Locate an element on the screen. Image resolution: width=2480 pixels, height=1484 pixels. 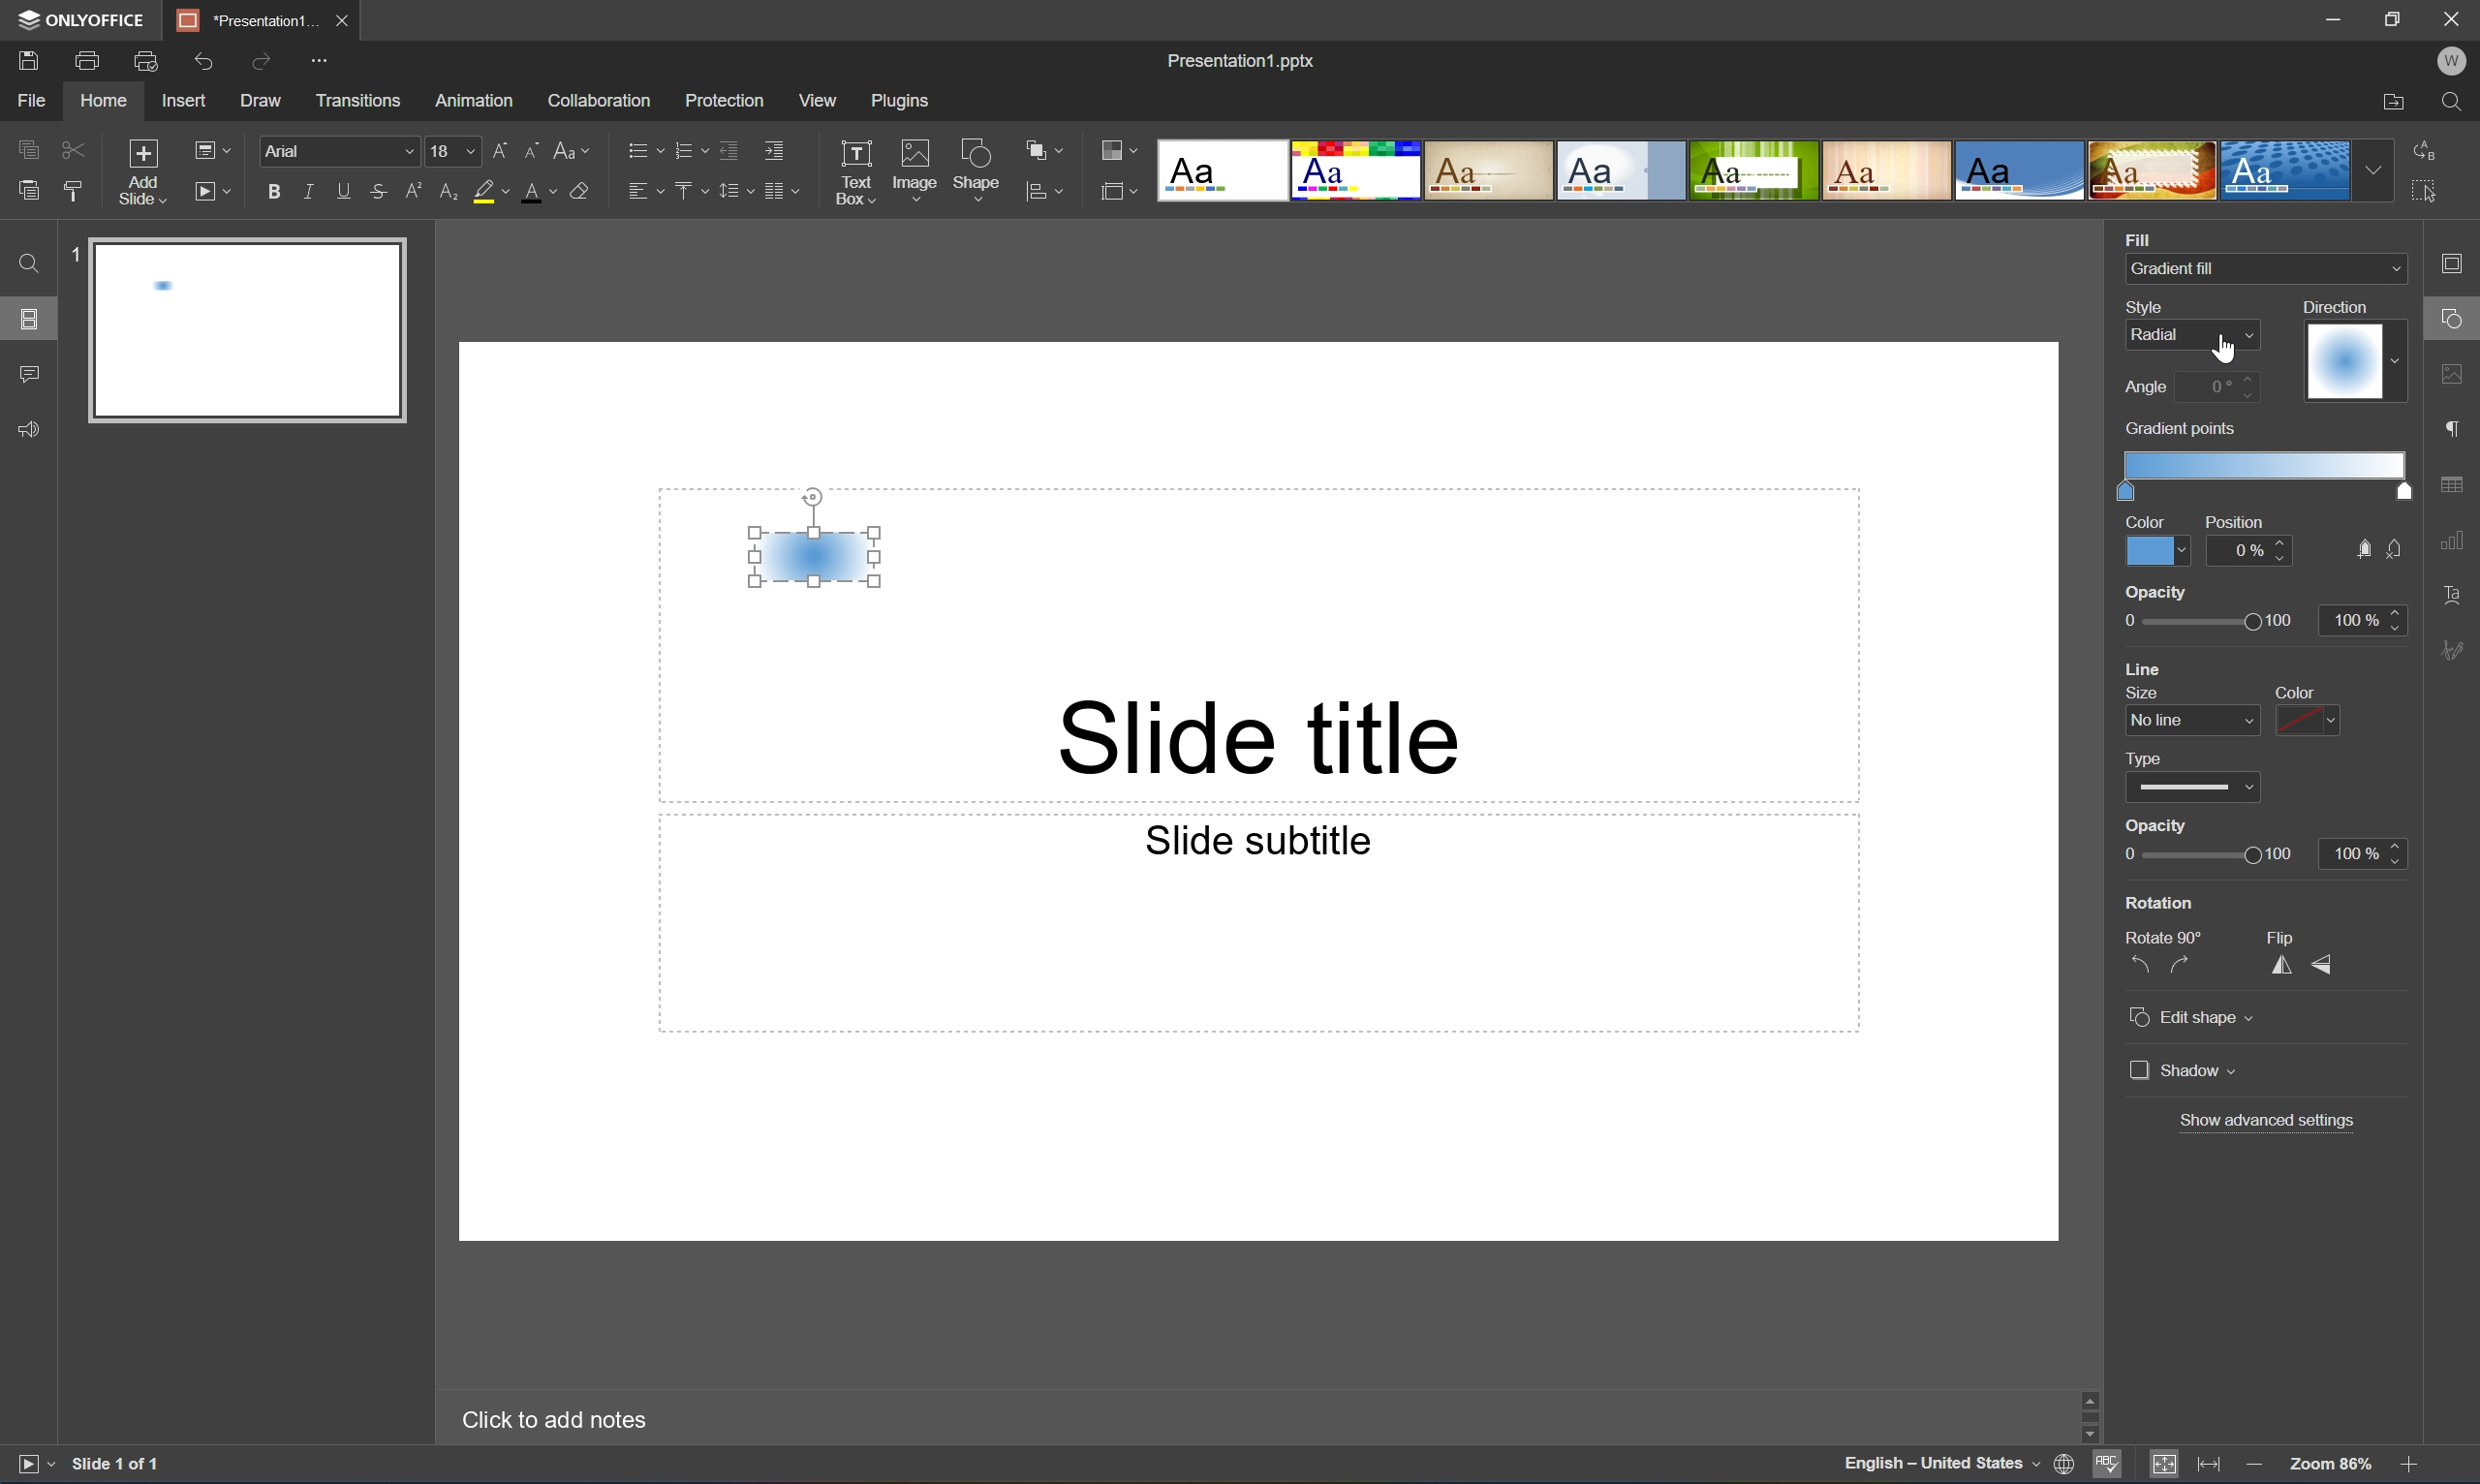
18 is located at coordinates (454, 151).